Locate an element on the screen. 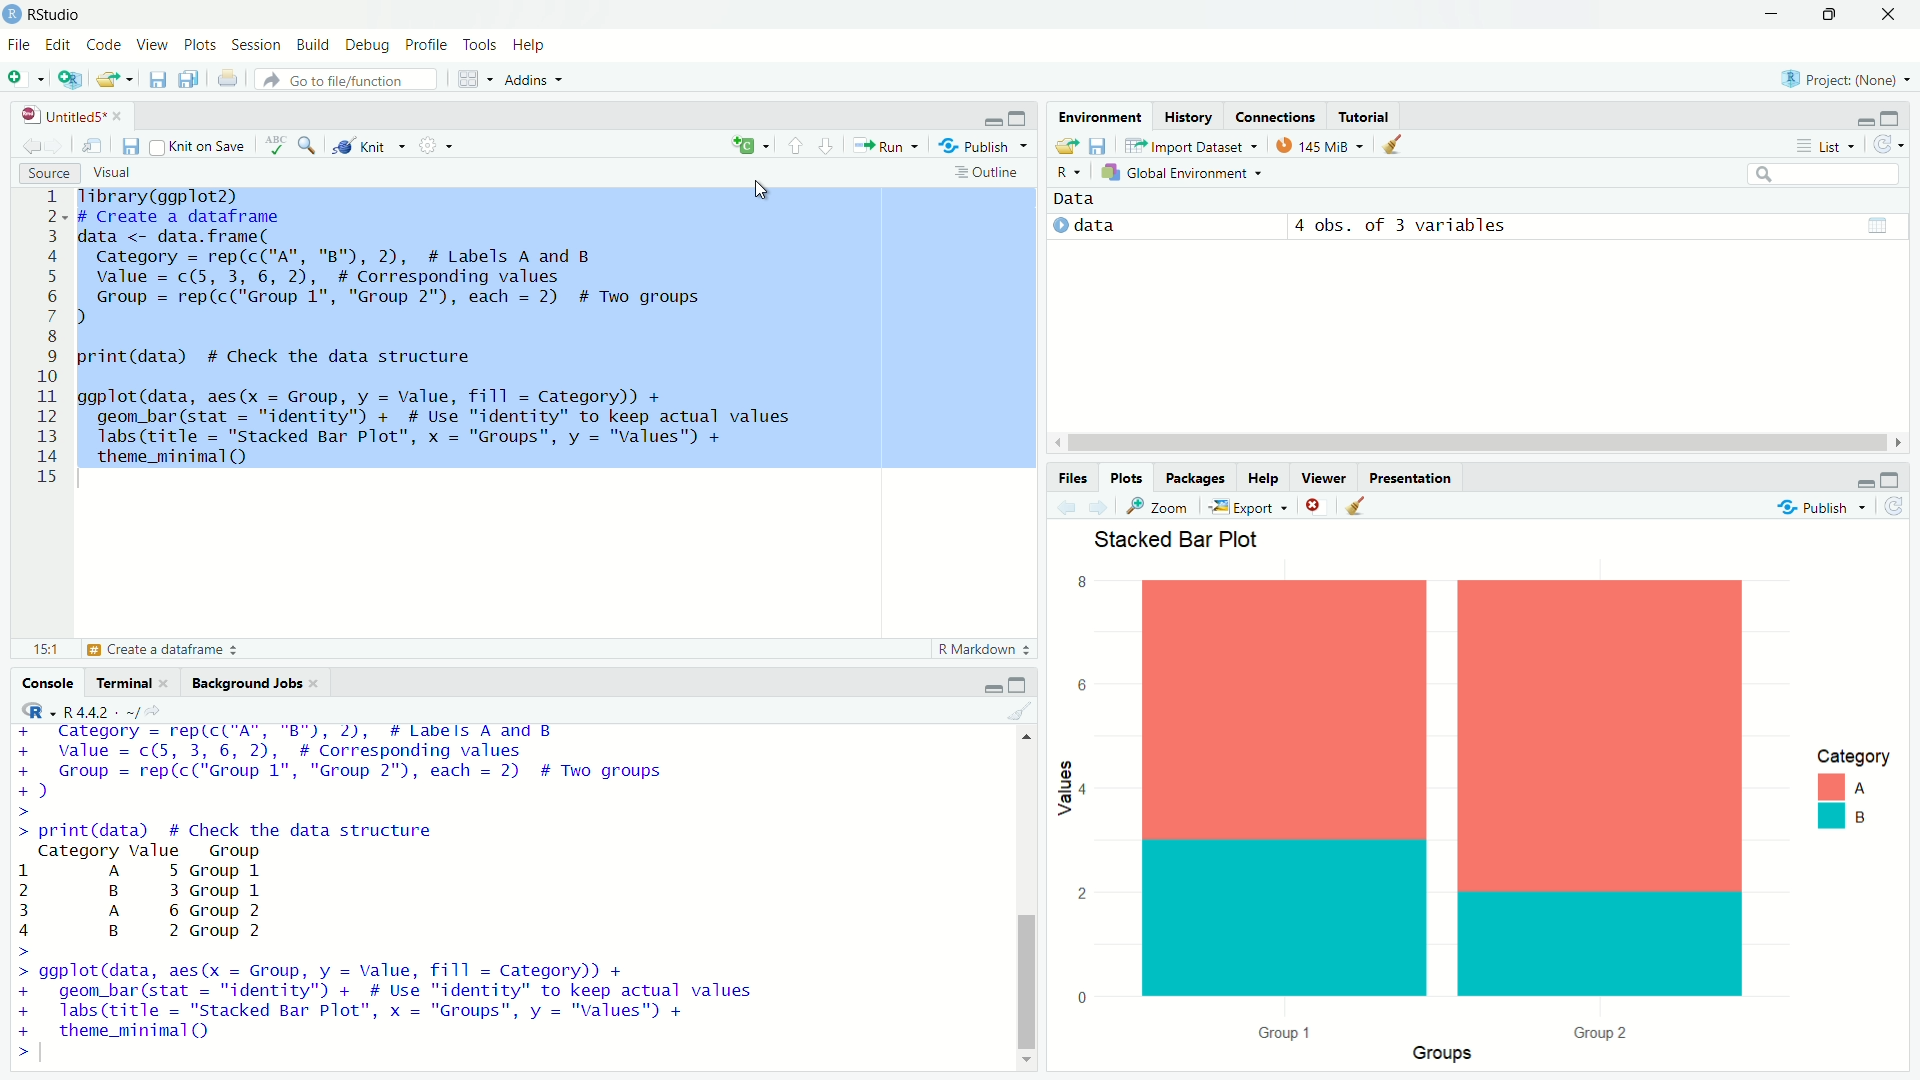 Image resolution: width=1920 pixels, height=1080 pixels. kib used by R session (Source: Windows System) is located at coordinates (1320, 144).